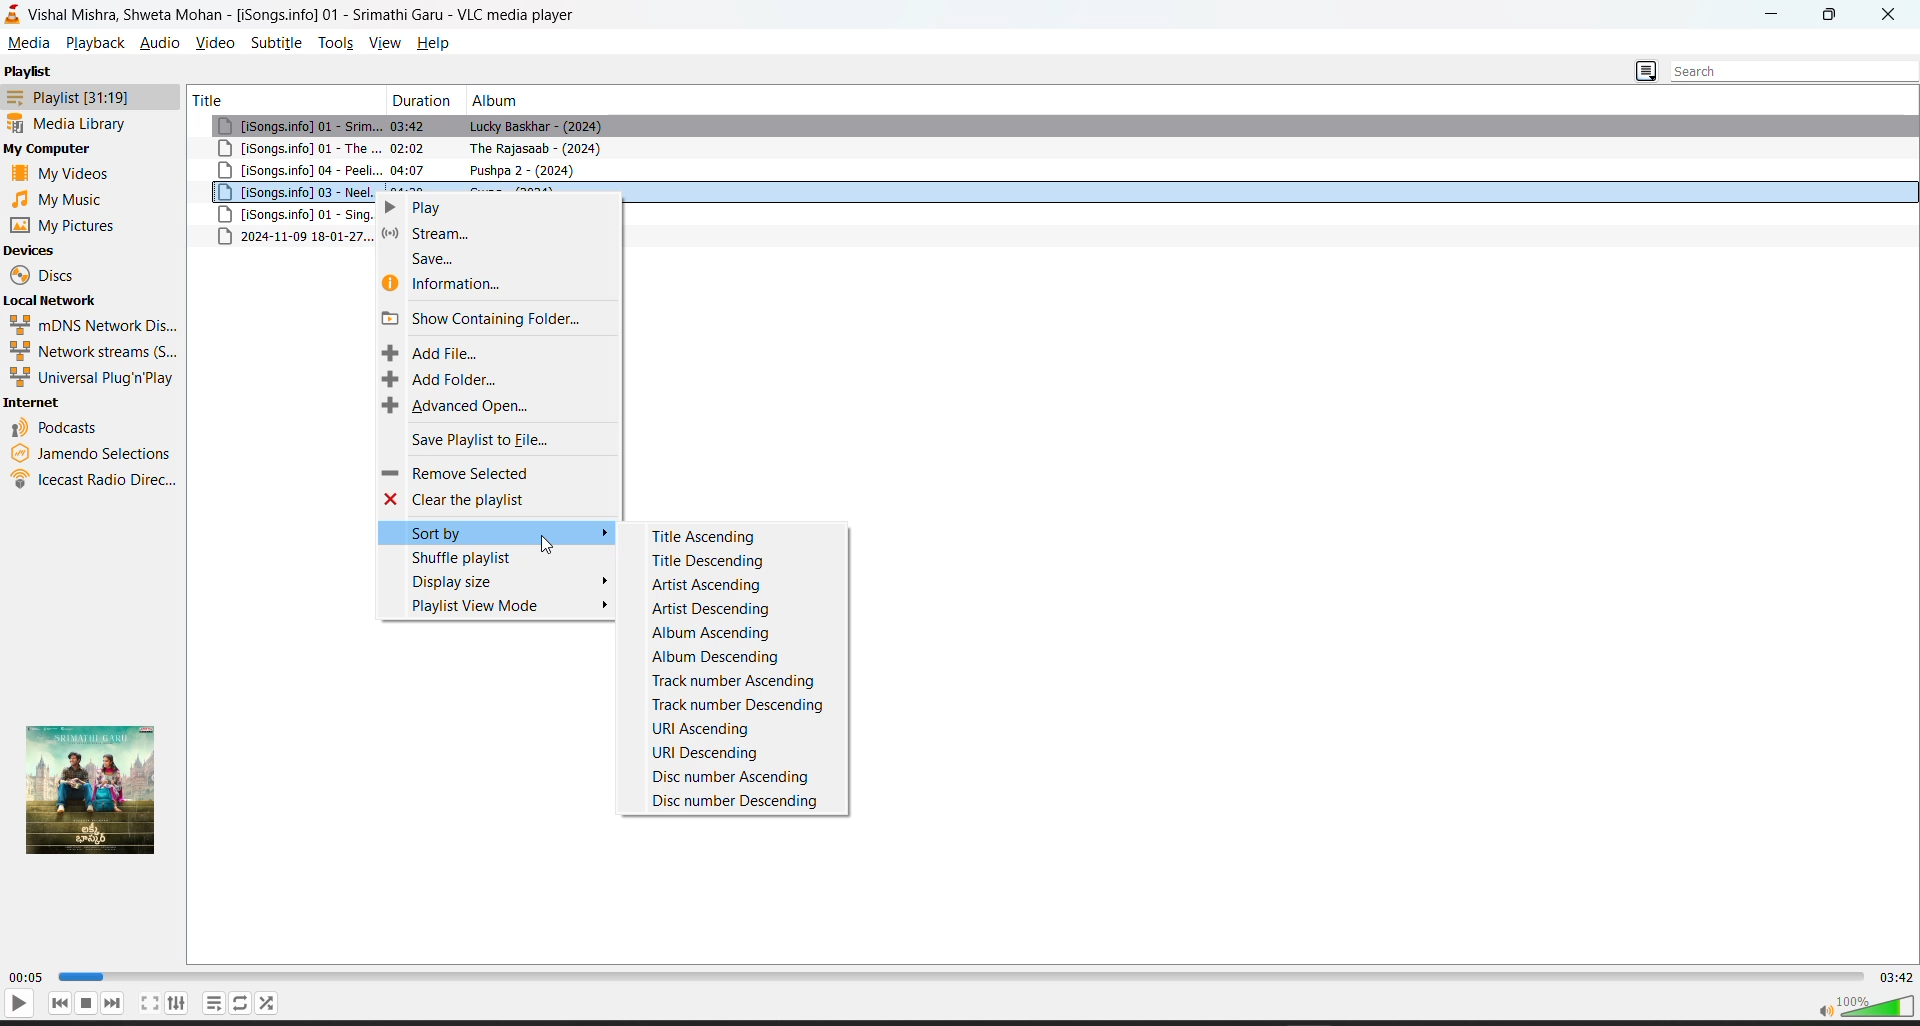 This screenshot has height=1026, width=1920. I want to click on playlist view mode, so click(497, 608).